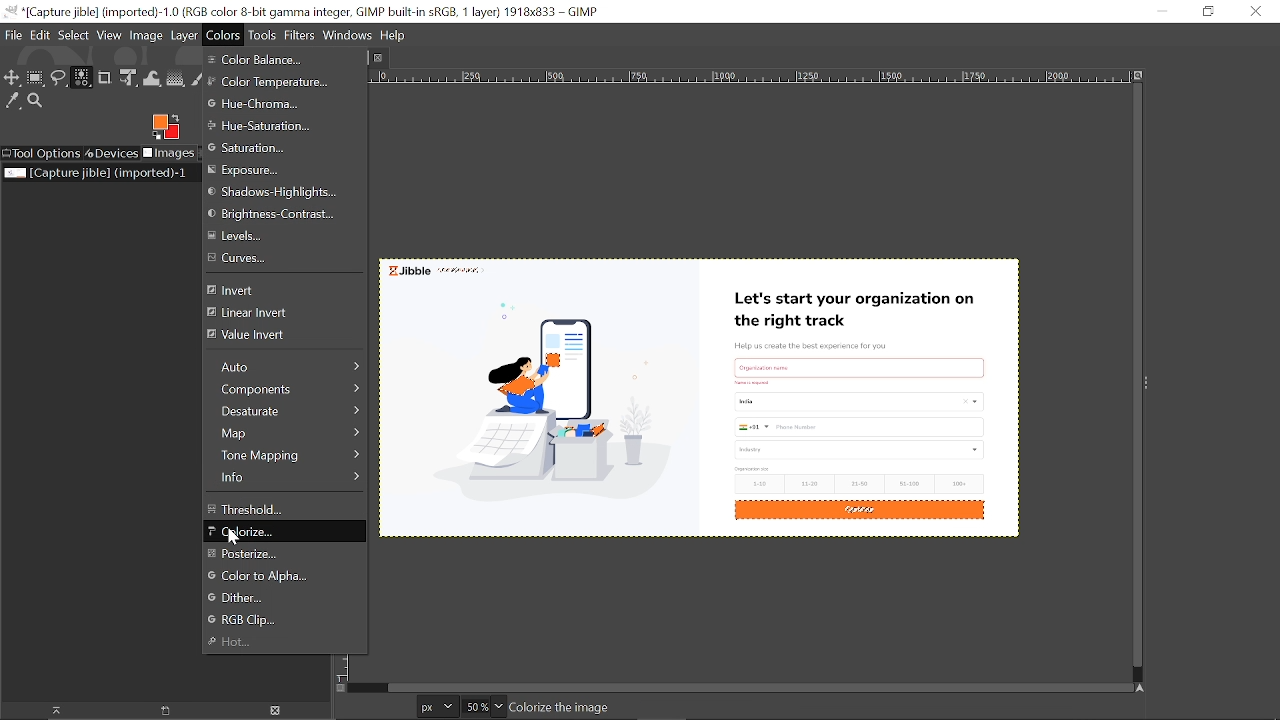 This screenshot has height=720, width=1280. What do you see at coordinates (269, 237) in the screenshot?
I see `levels` at bounding box center [269, 237].